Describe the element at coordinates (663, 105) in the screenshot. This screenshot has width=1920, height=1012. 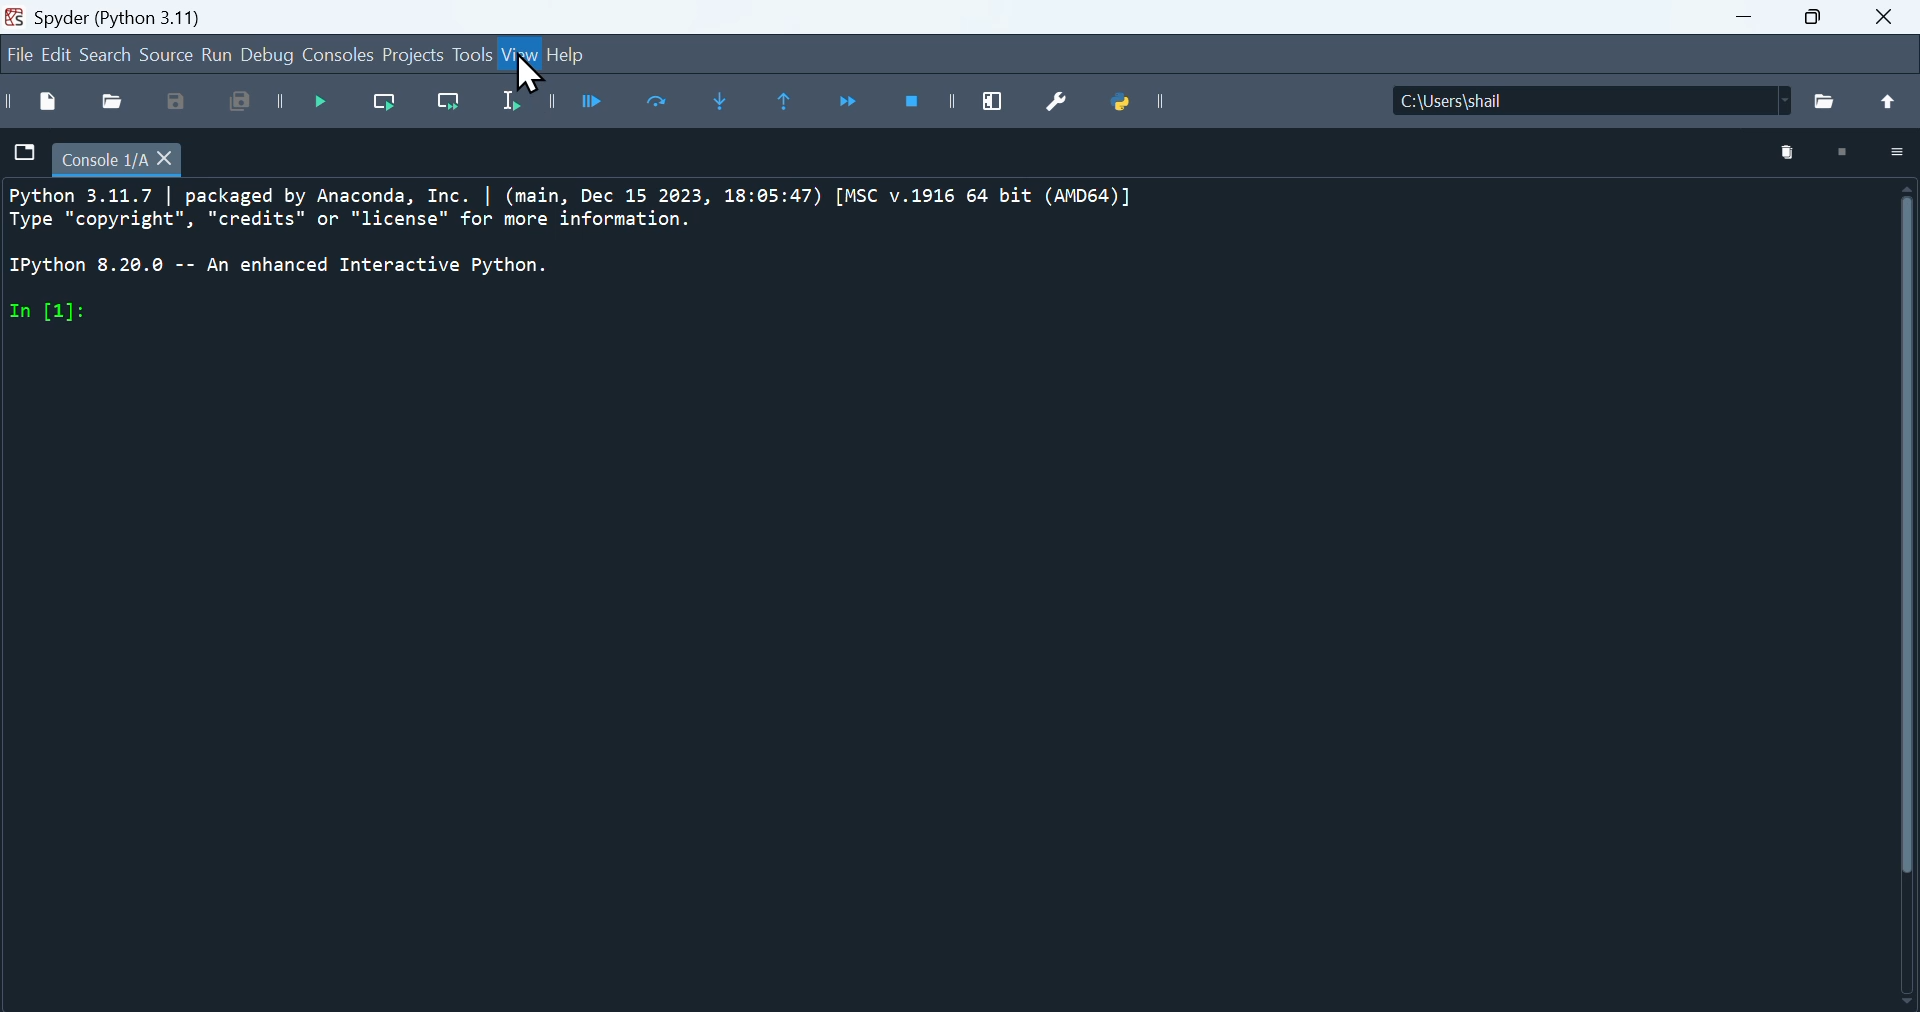
I see `Run current cell` at that location.